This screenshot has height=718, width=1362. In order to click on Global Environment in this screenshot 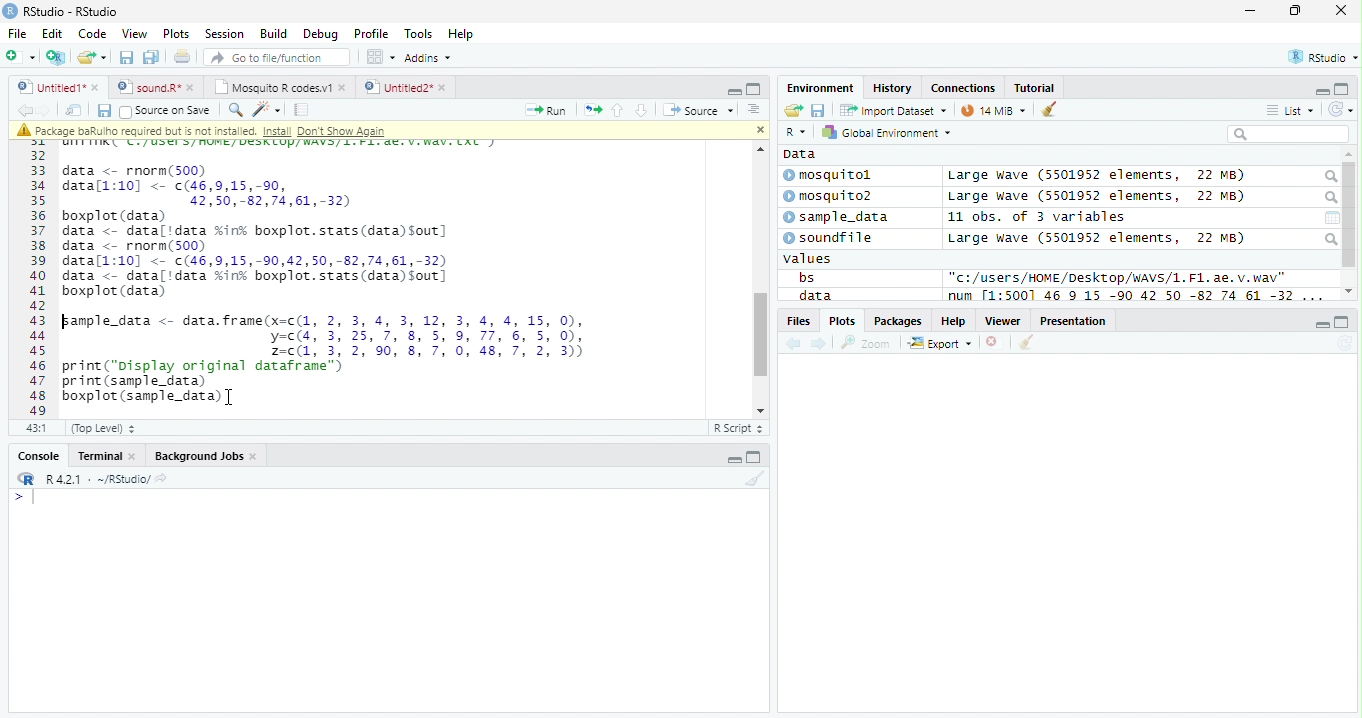, I will do `click(884, 131)`.